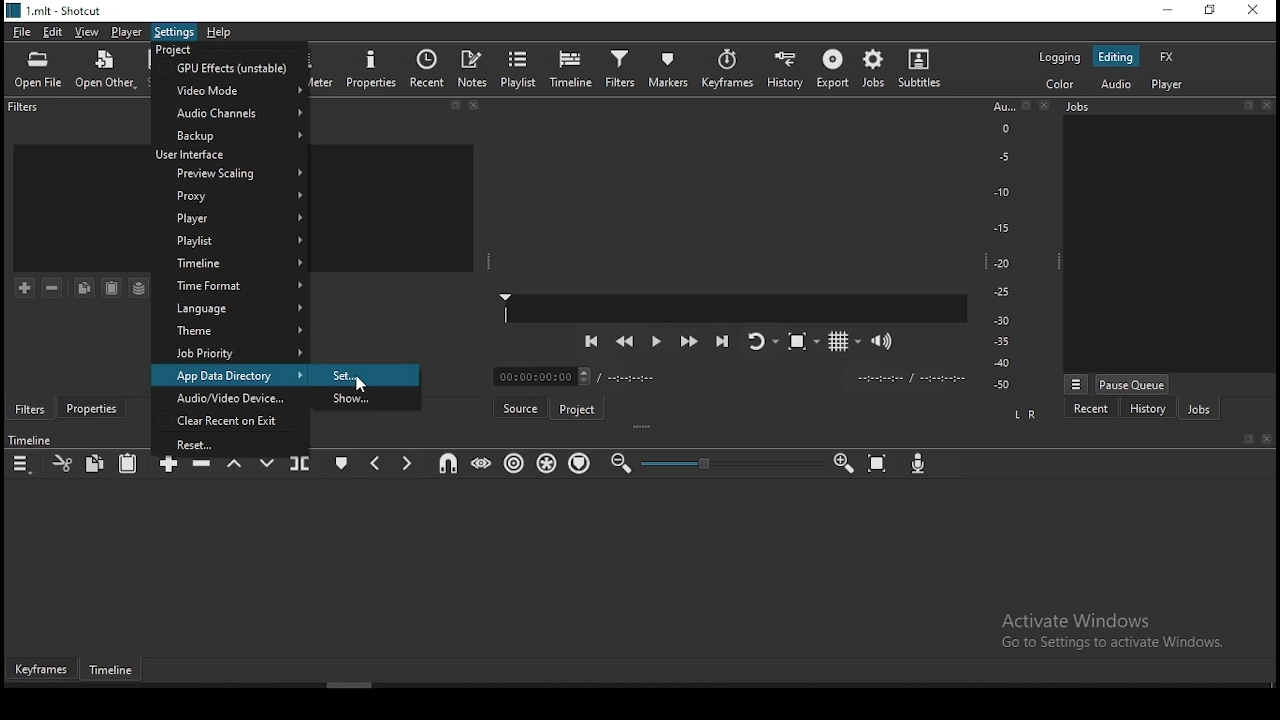  I want to click on help, so click(220, 32).